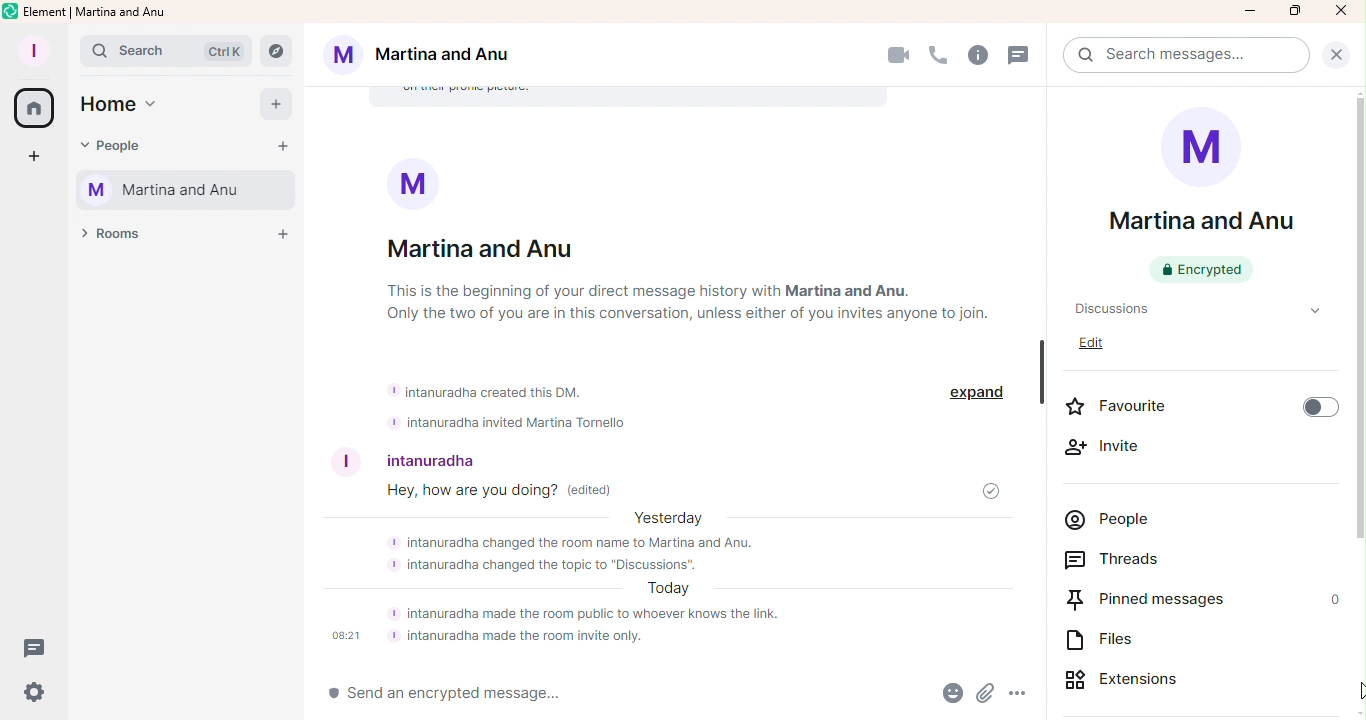  What do you see at coordinates (434, 55) in the screenshot?
I see `Martina and Anu` at bounding box center [434, 55].